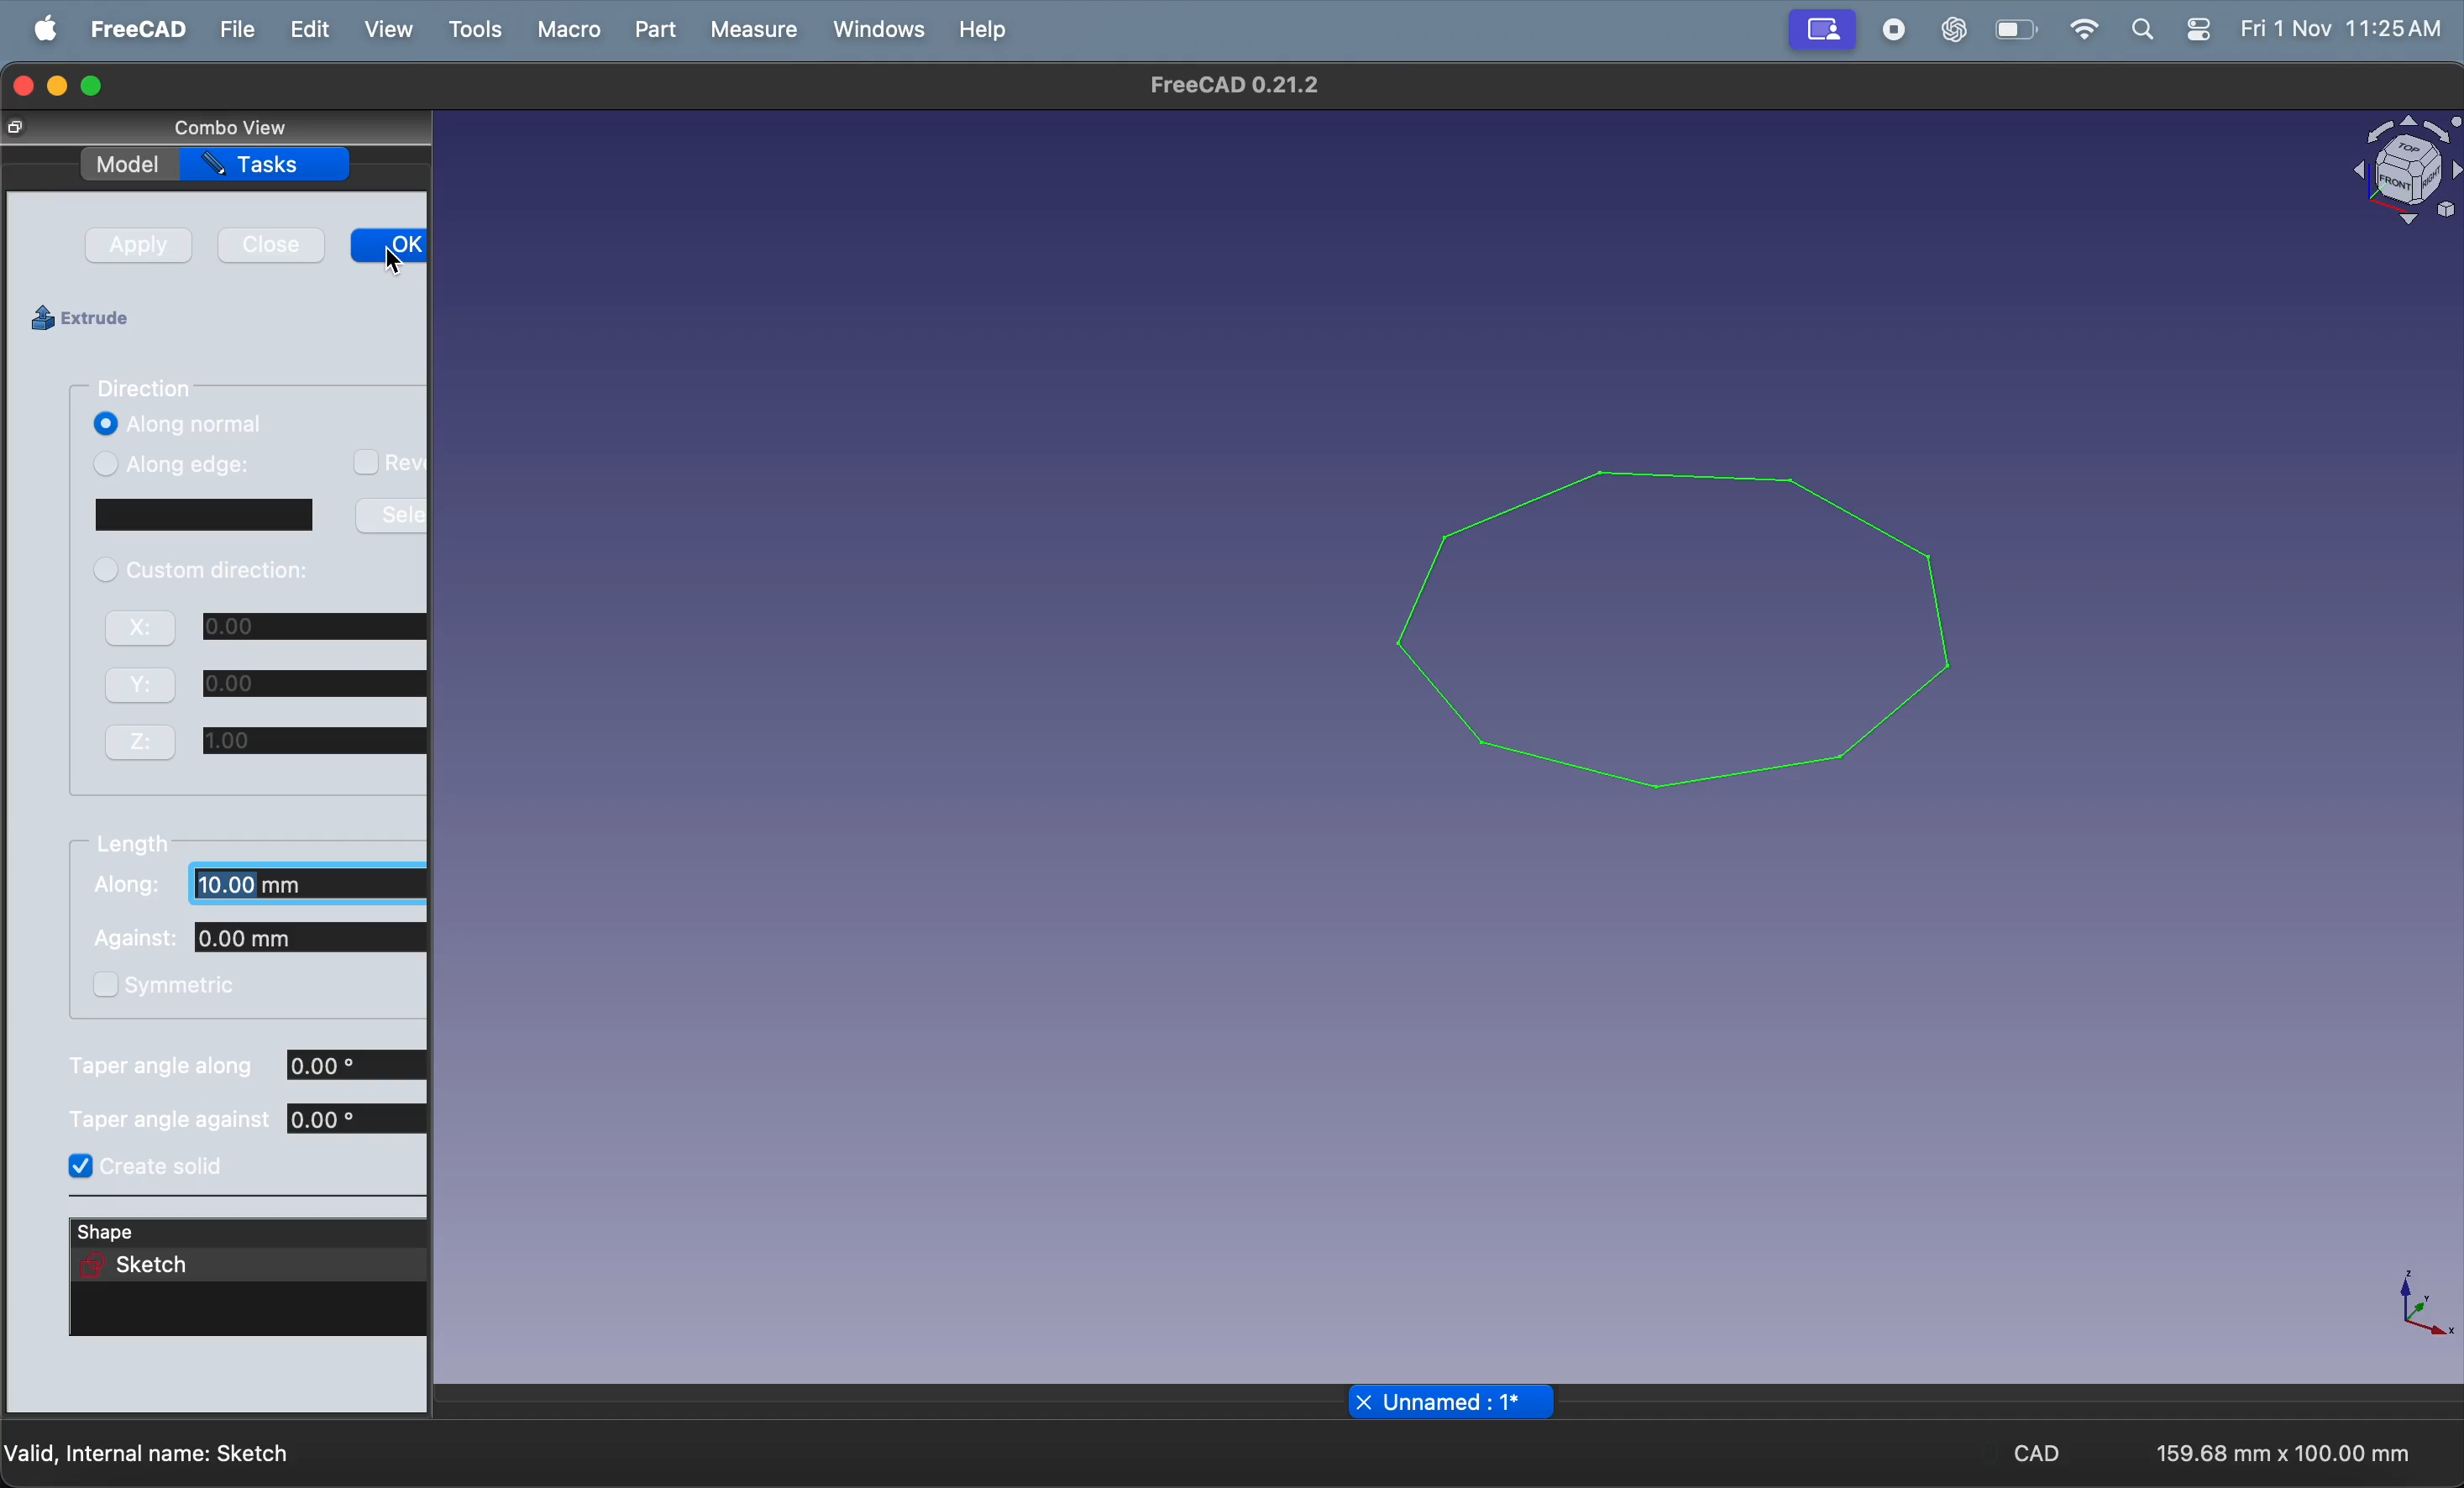  Describe the element at coordinates (108, 1228) in the screenshot. I see `shape` at that location.